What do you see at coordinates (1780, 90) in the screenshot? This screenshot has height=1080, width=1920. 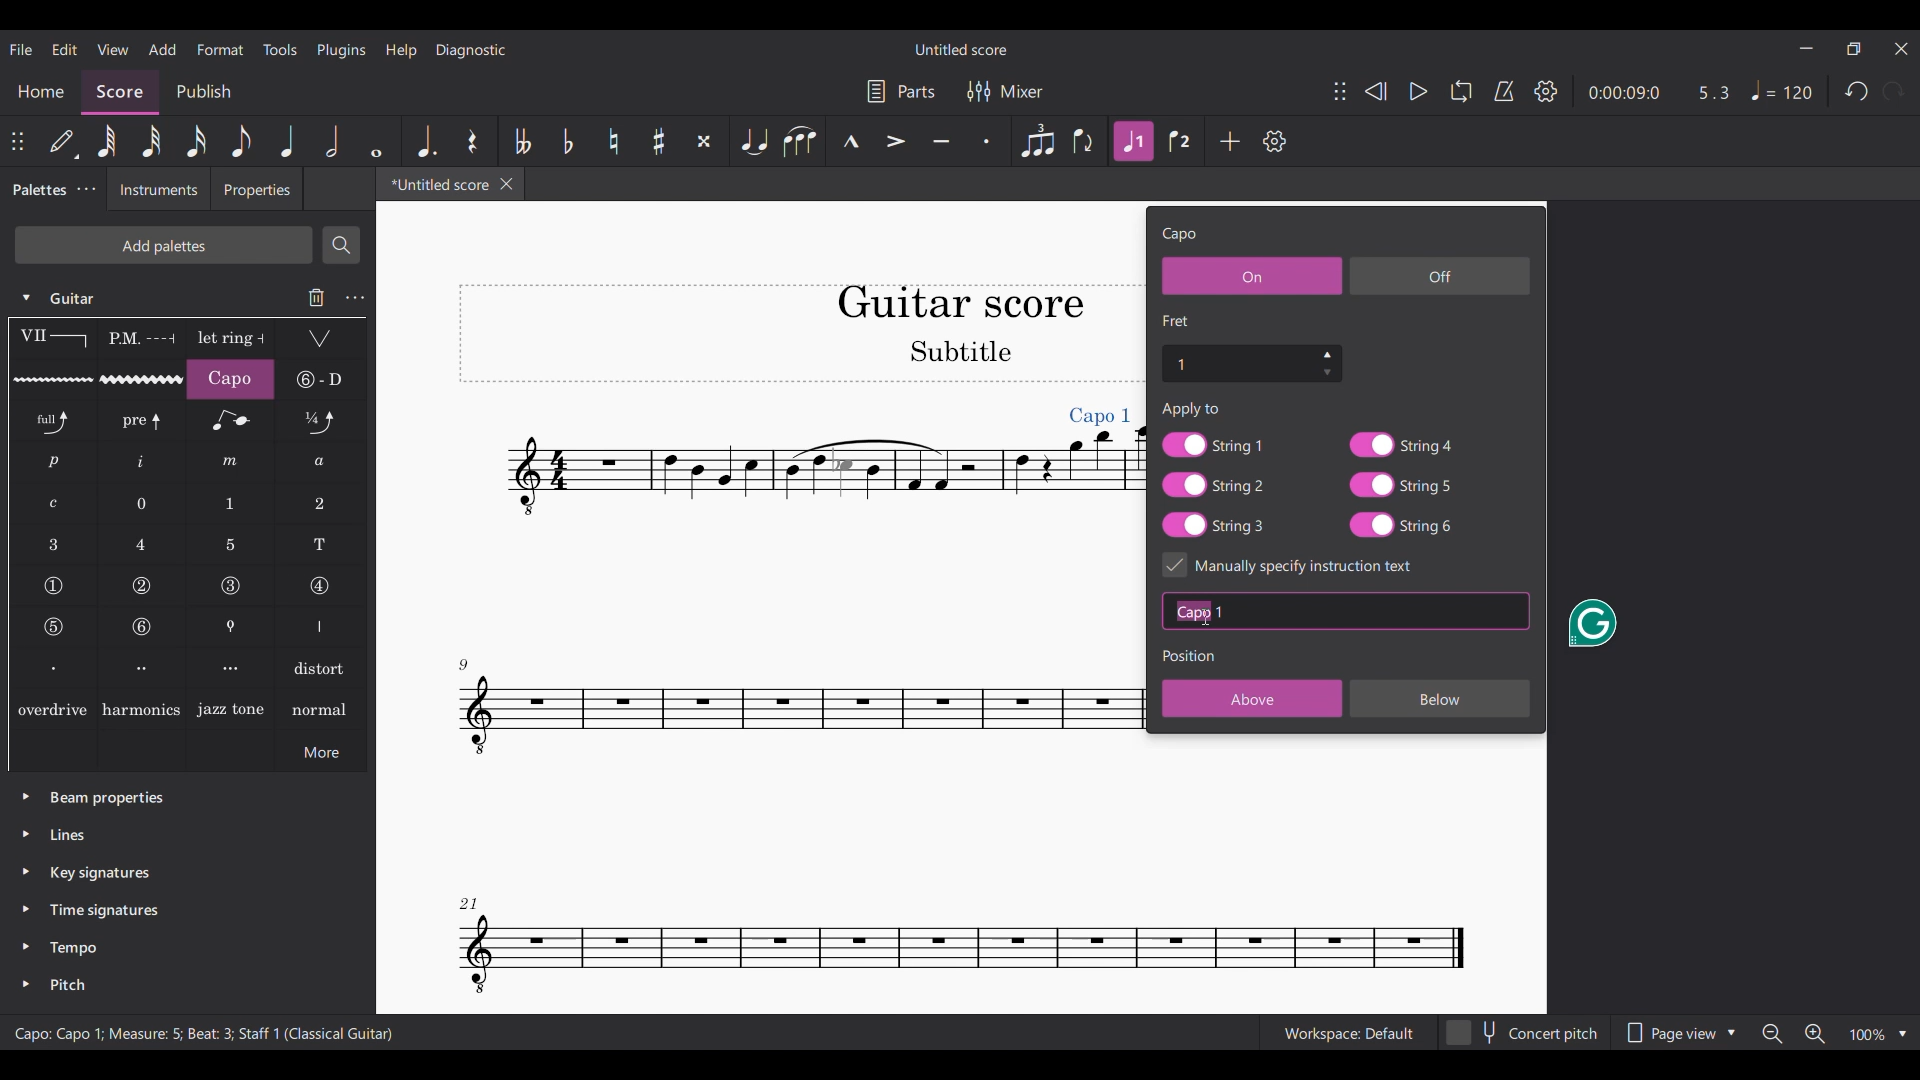 I see `Tempo` at bounding box center [1780, 90].